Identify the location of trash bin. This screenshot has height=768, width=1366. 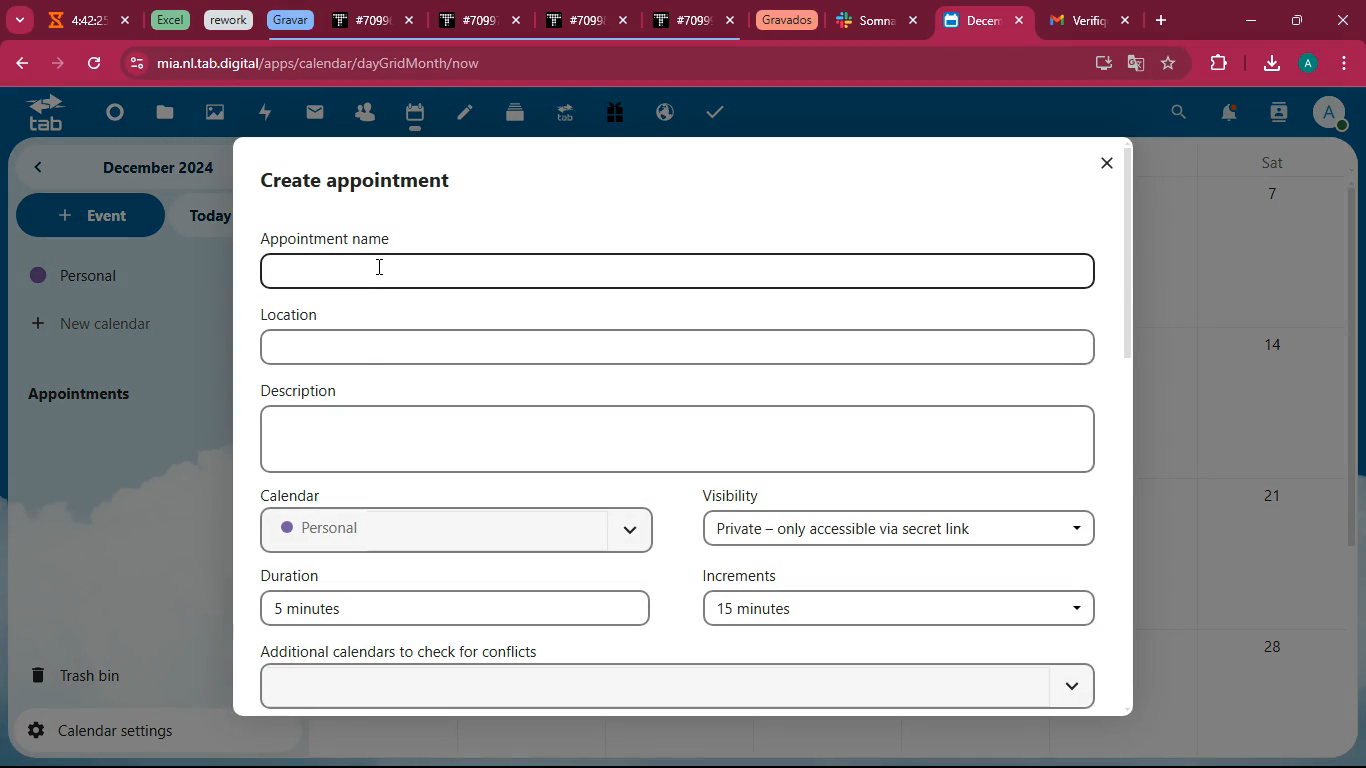
(96, 674).